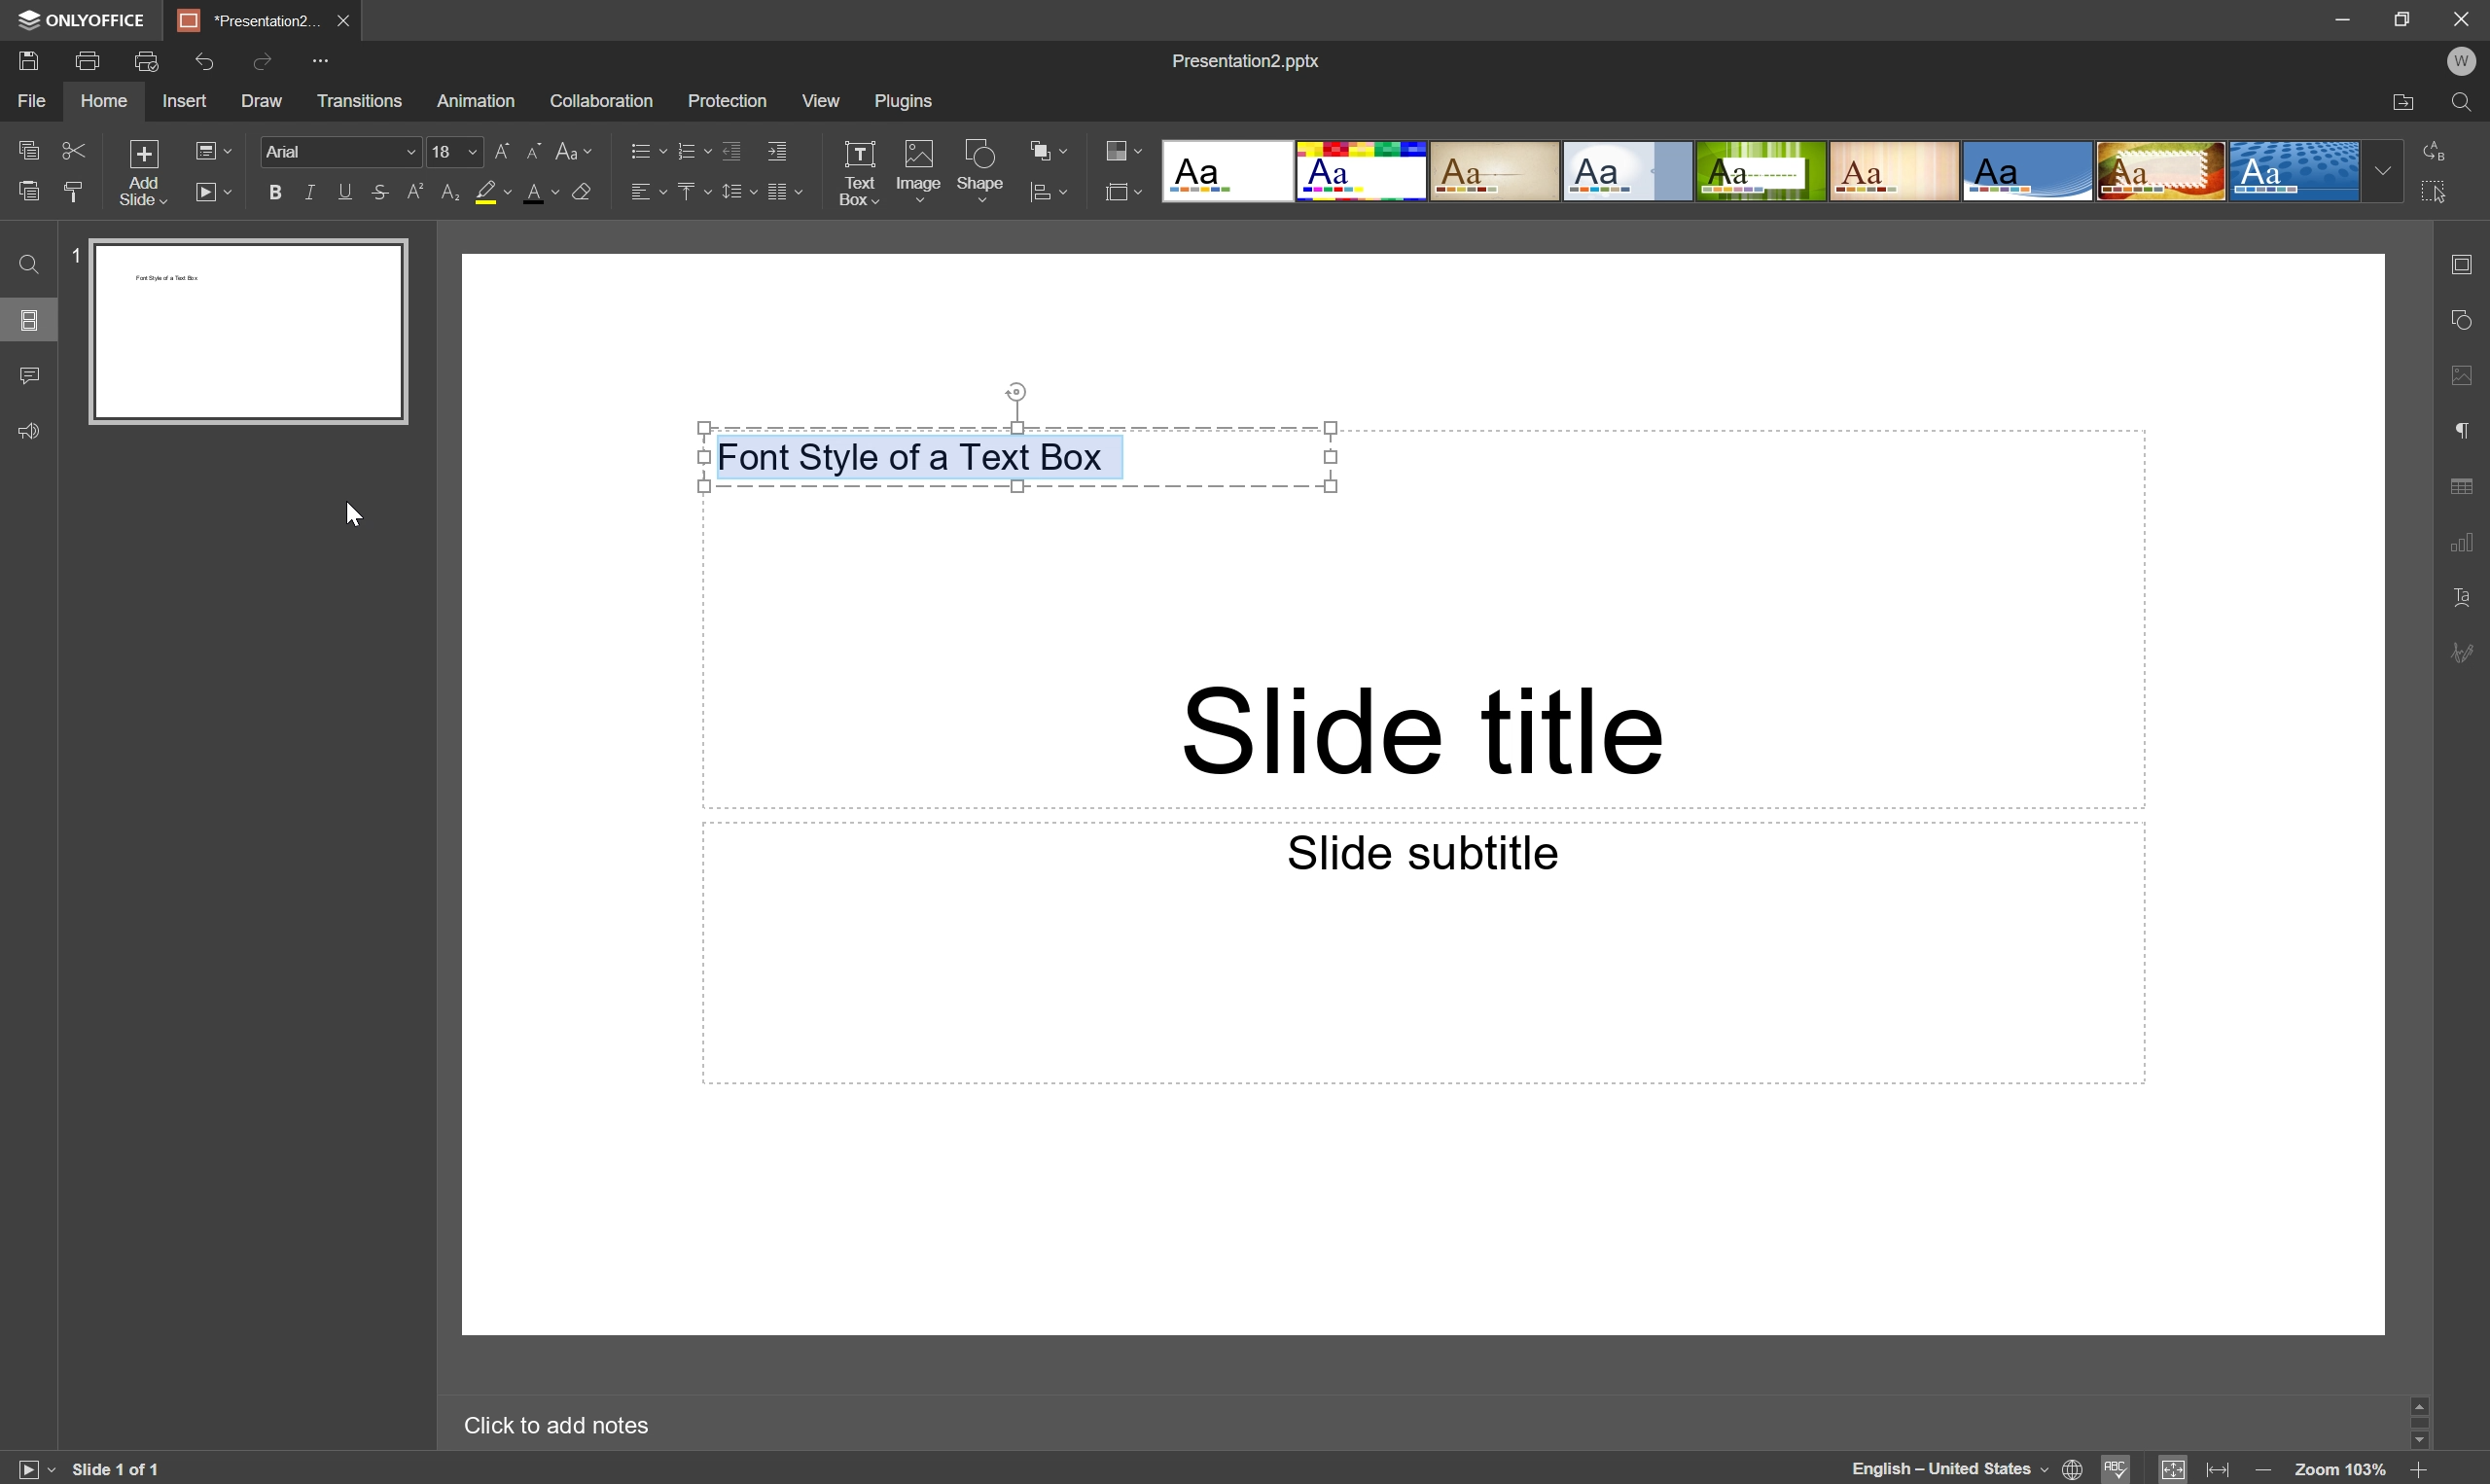 The width and height of the screenshot is (2490, 1484). I want to click on Image, so click(920, 171).